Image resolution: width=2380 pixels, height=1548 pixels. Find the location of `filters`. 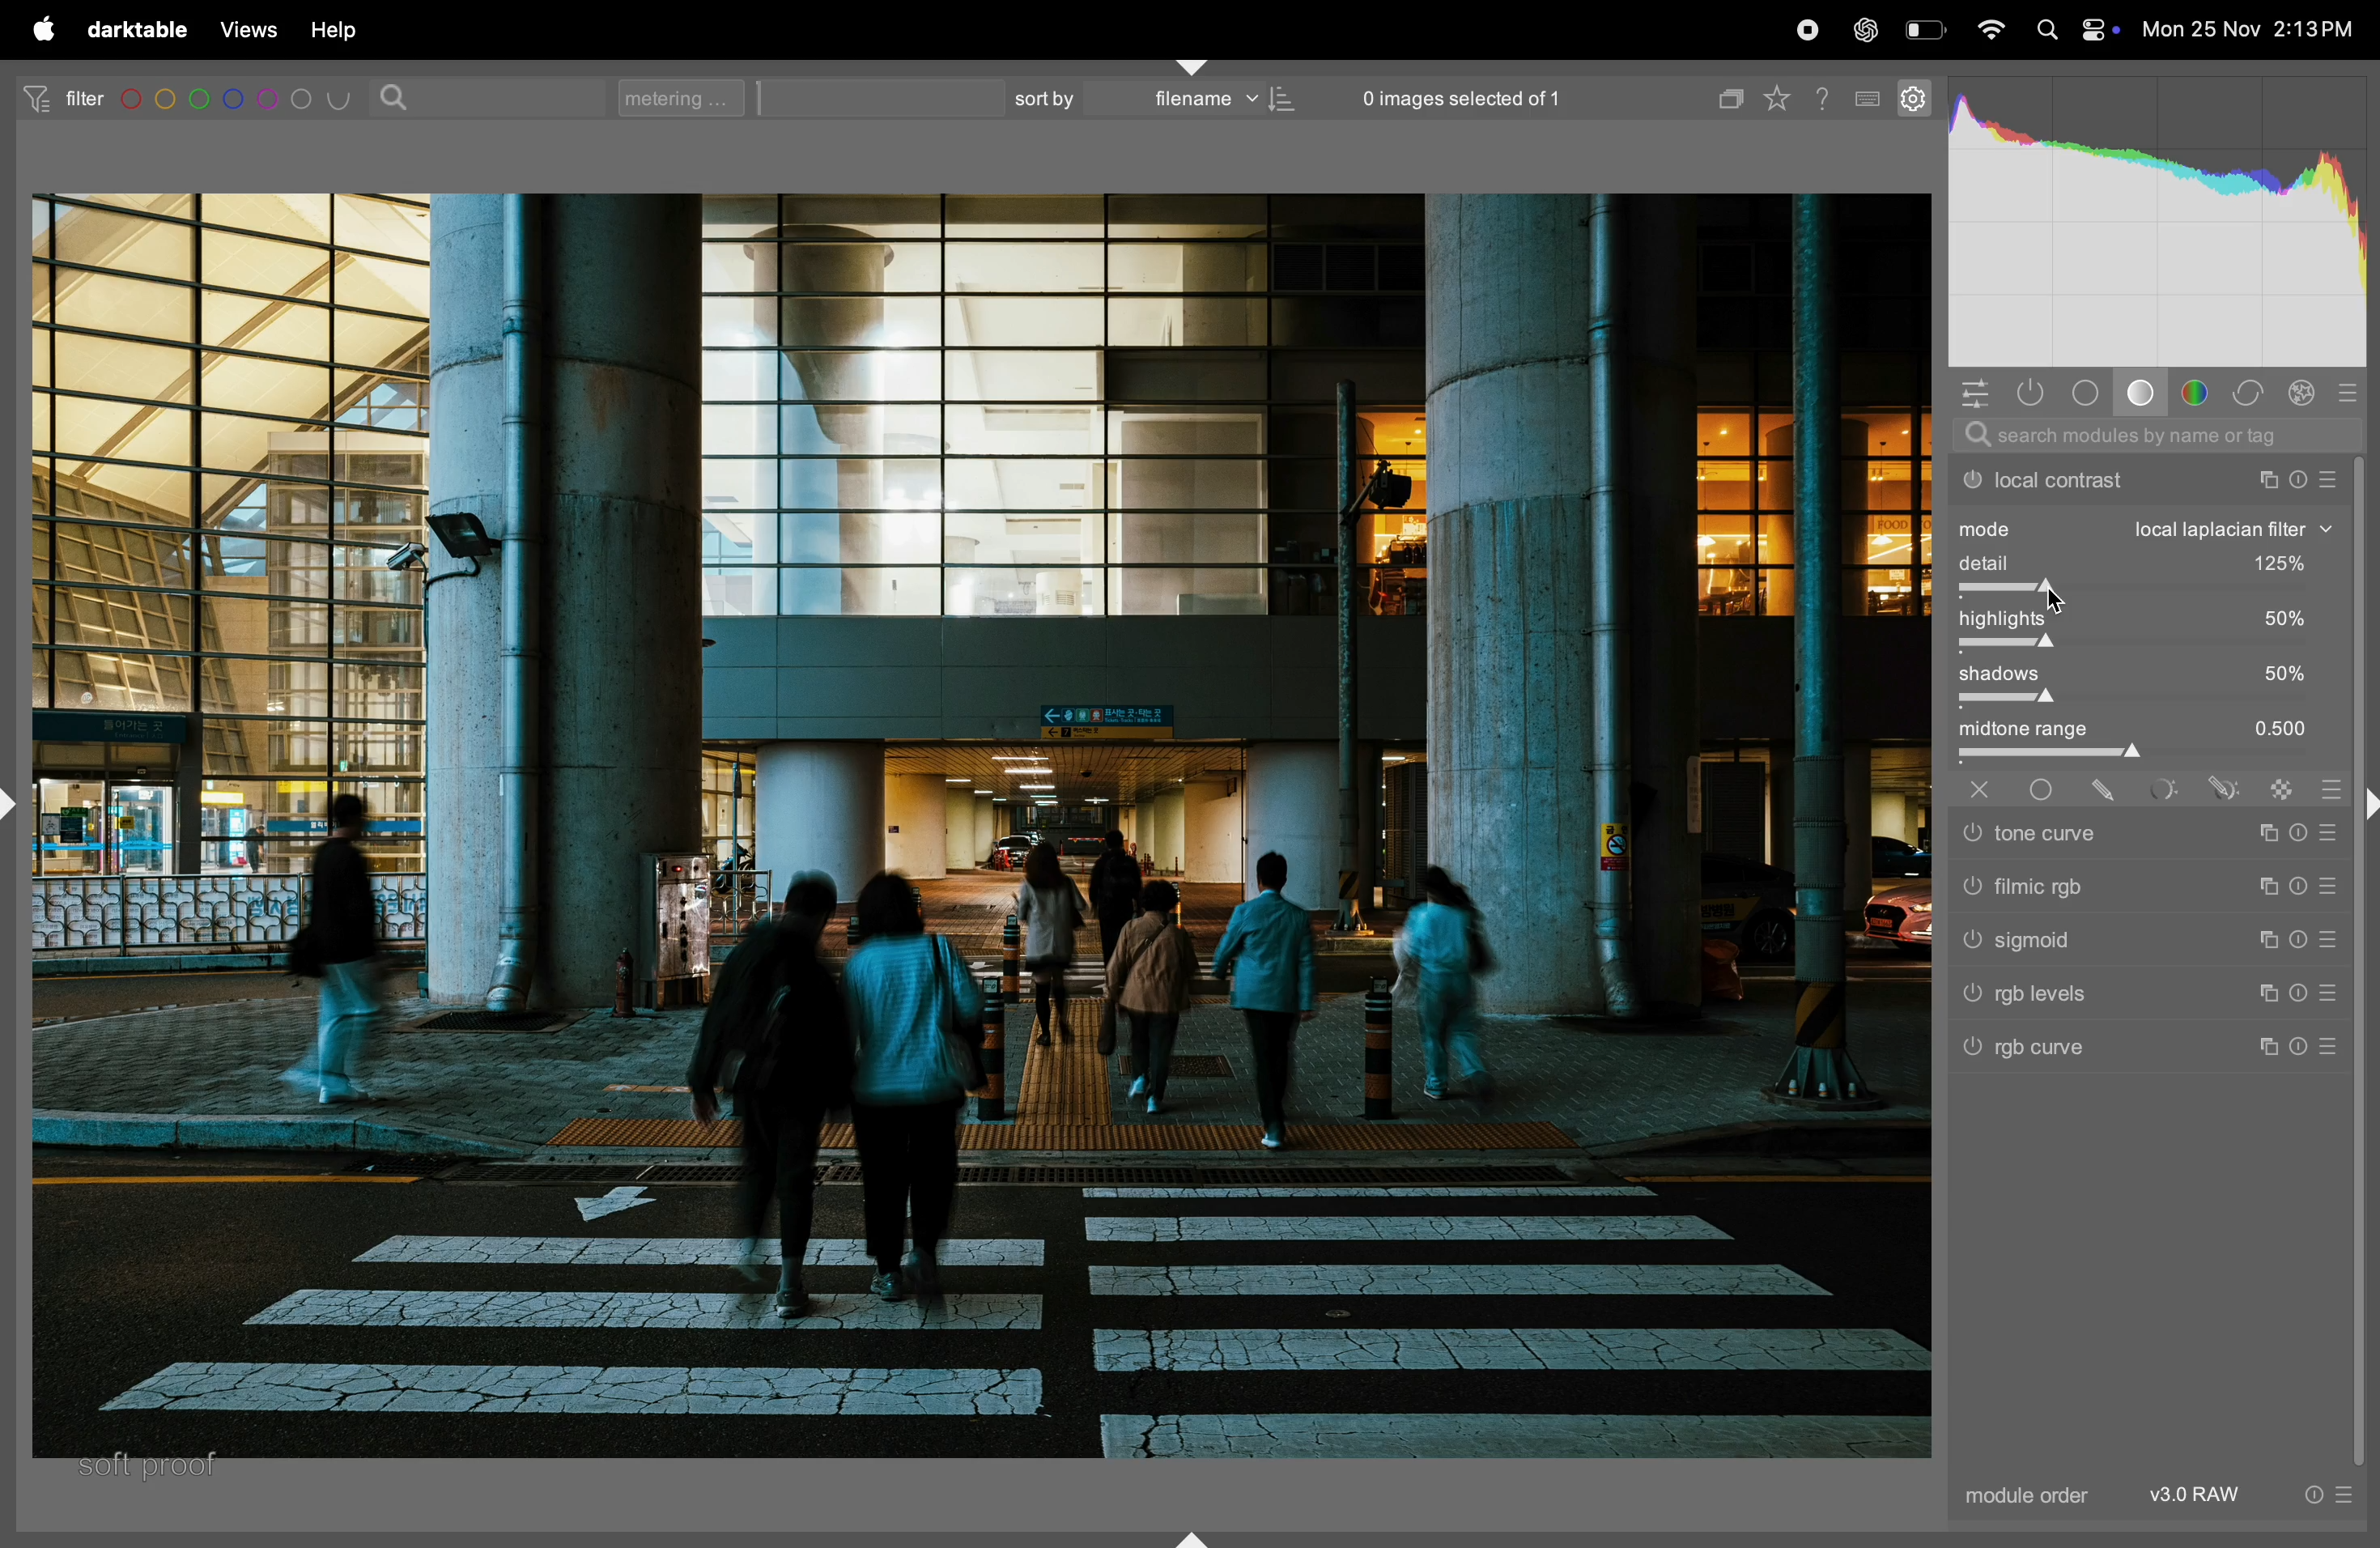

filters is located at coordinates (240, 100).